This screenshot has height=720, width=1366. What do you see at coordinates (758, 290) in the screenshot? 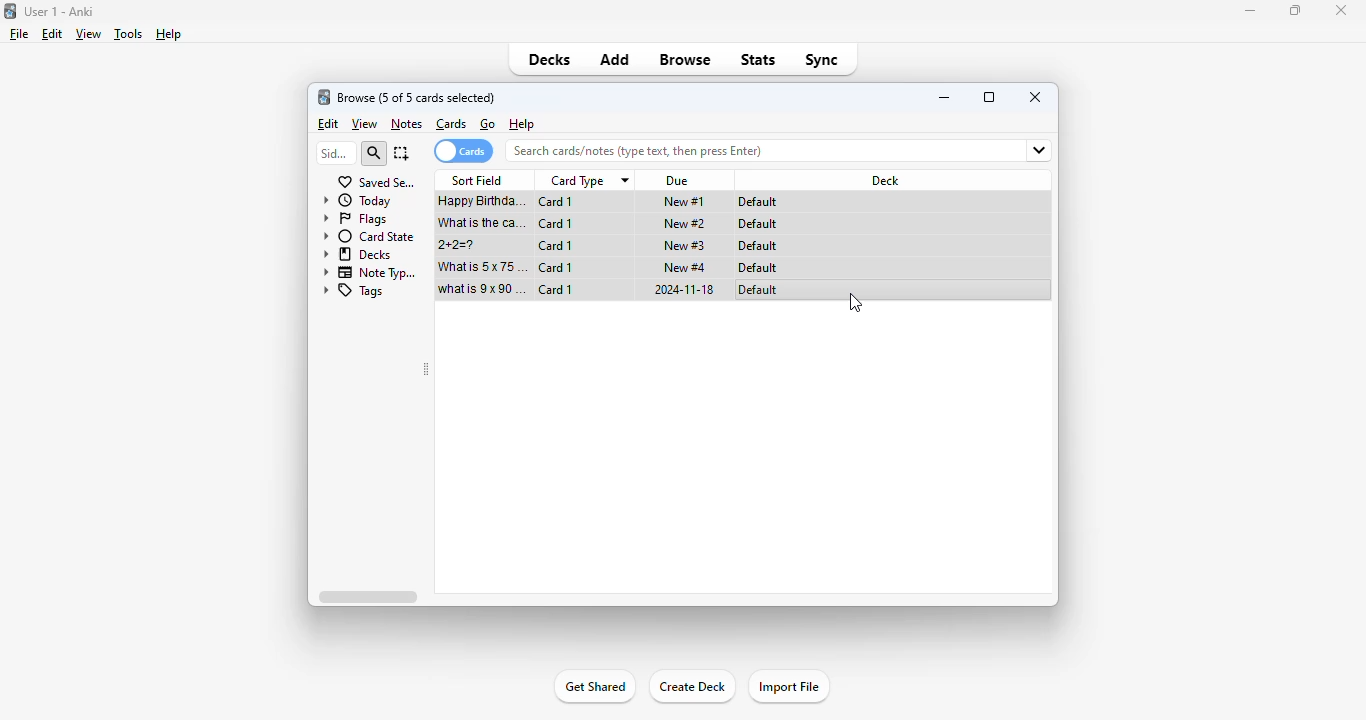
I see `default` at bounding box center [758, 290].